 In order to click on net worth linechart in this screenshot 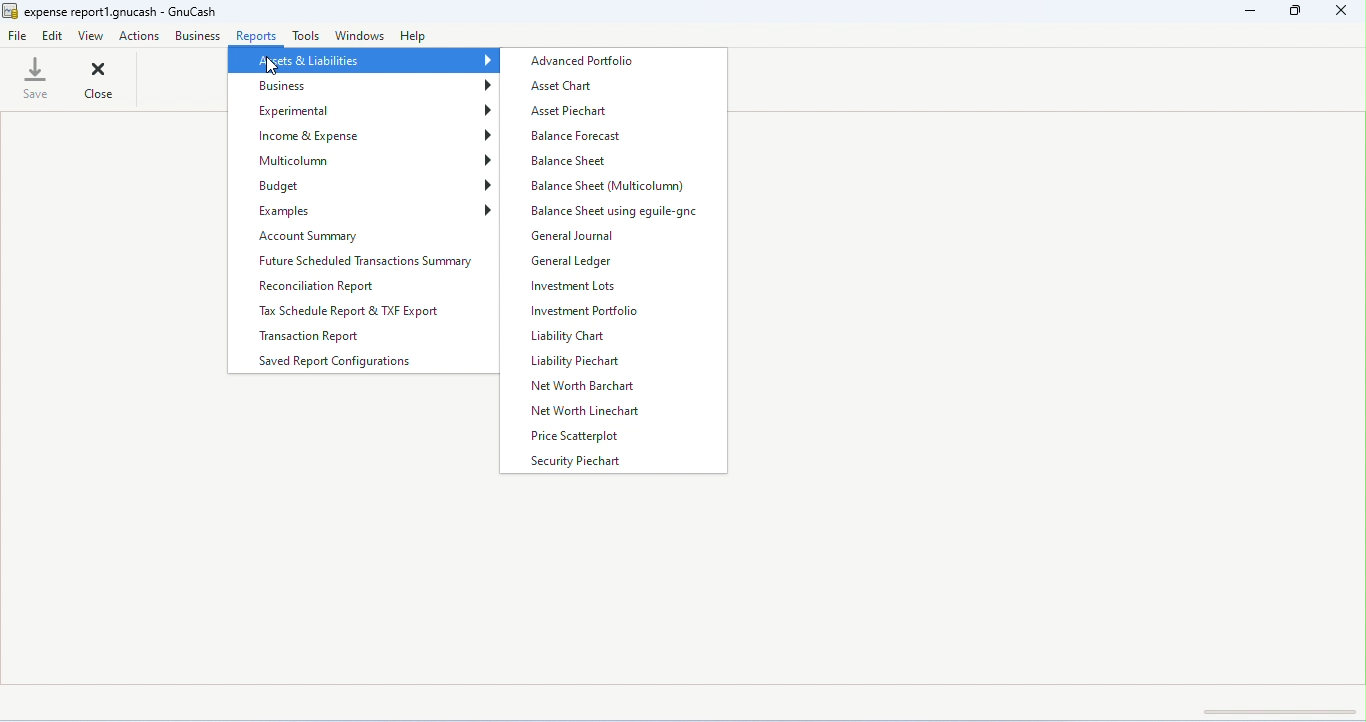, I will do `click(598, 413)`.